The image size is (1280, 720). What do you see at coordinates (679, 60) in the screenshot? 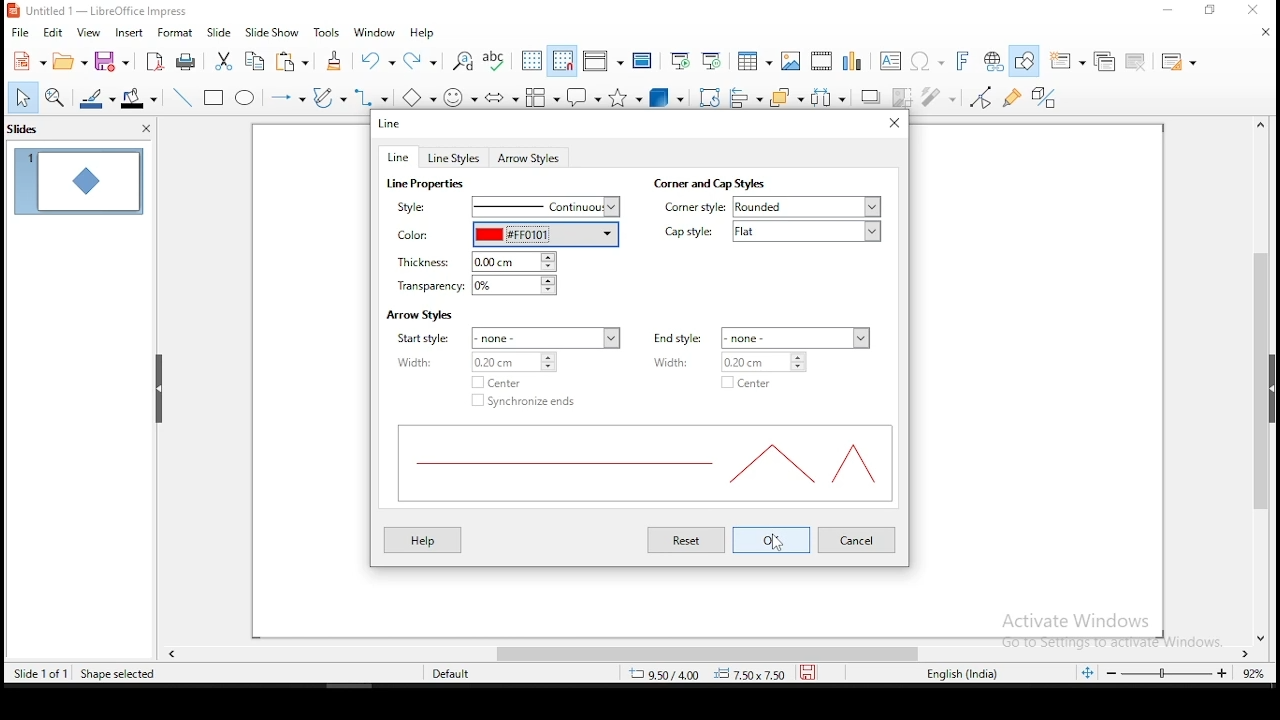
I see `start from first slide` at bounding box center [679, 60].